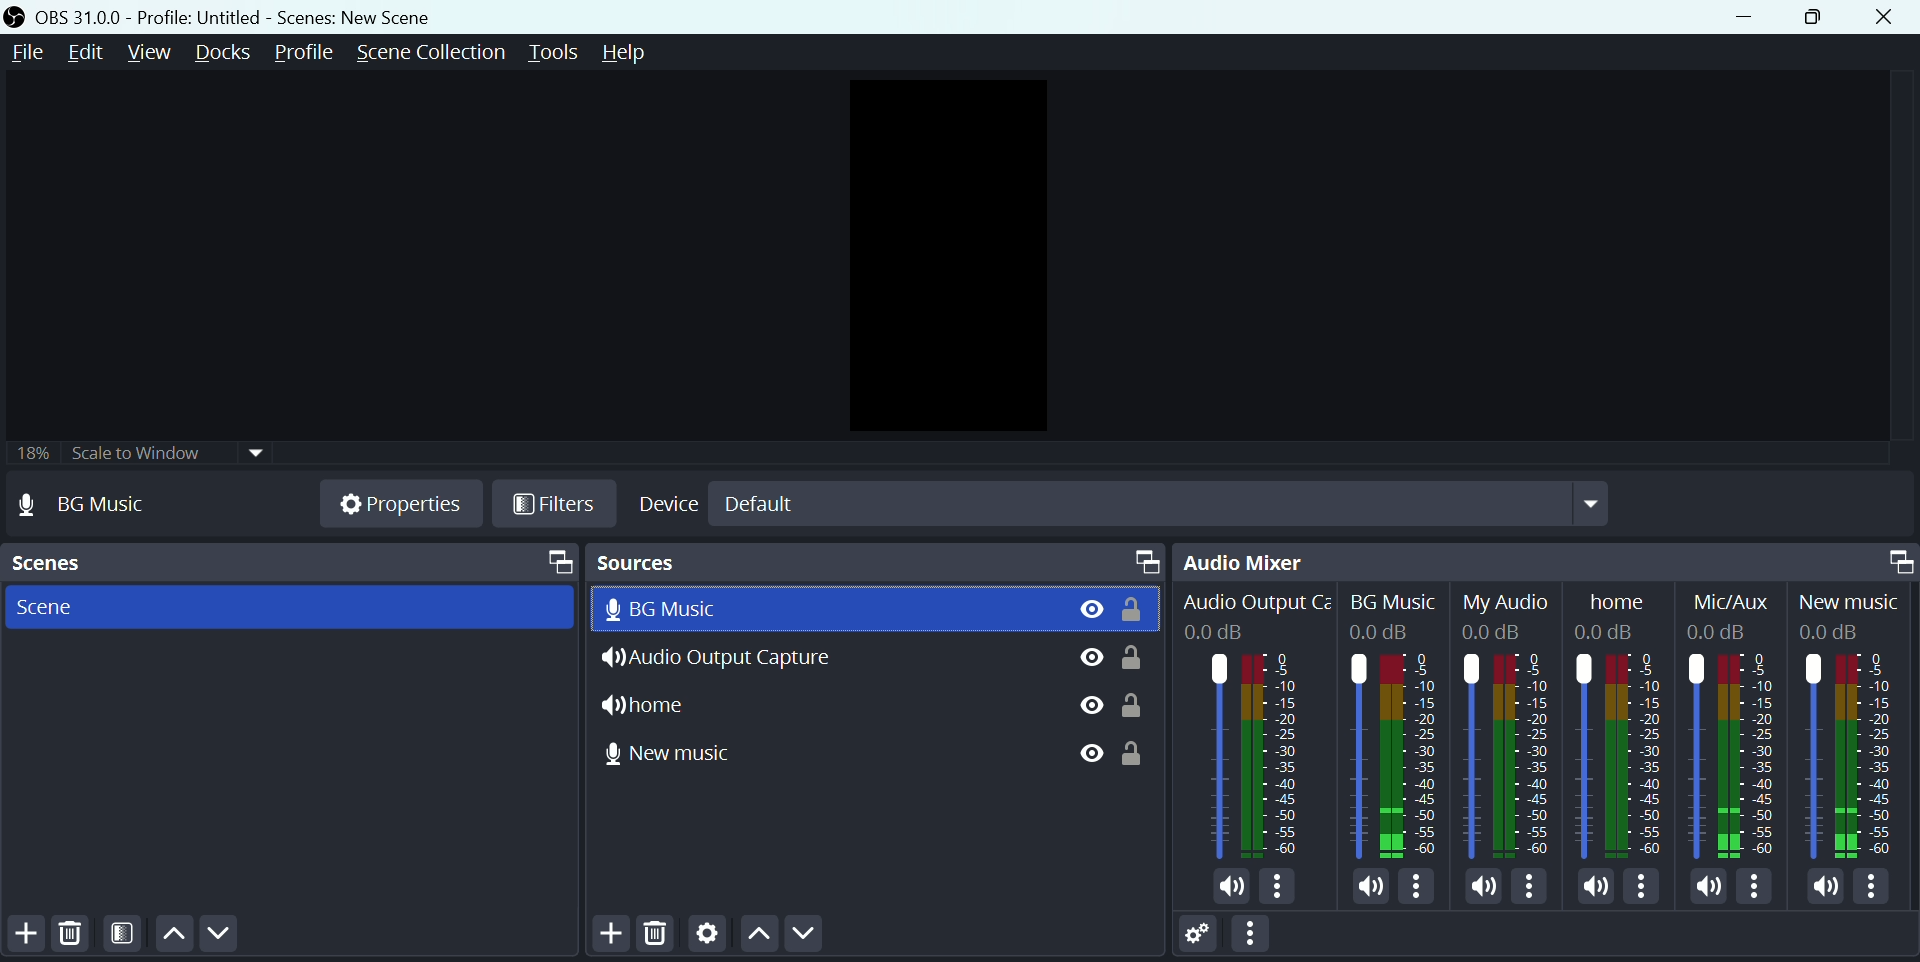 The height and width of the screenshot is (962, 1920). I want to click on Profile, so click(305, 49).